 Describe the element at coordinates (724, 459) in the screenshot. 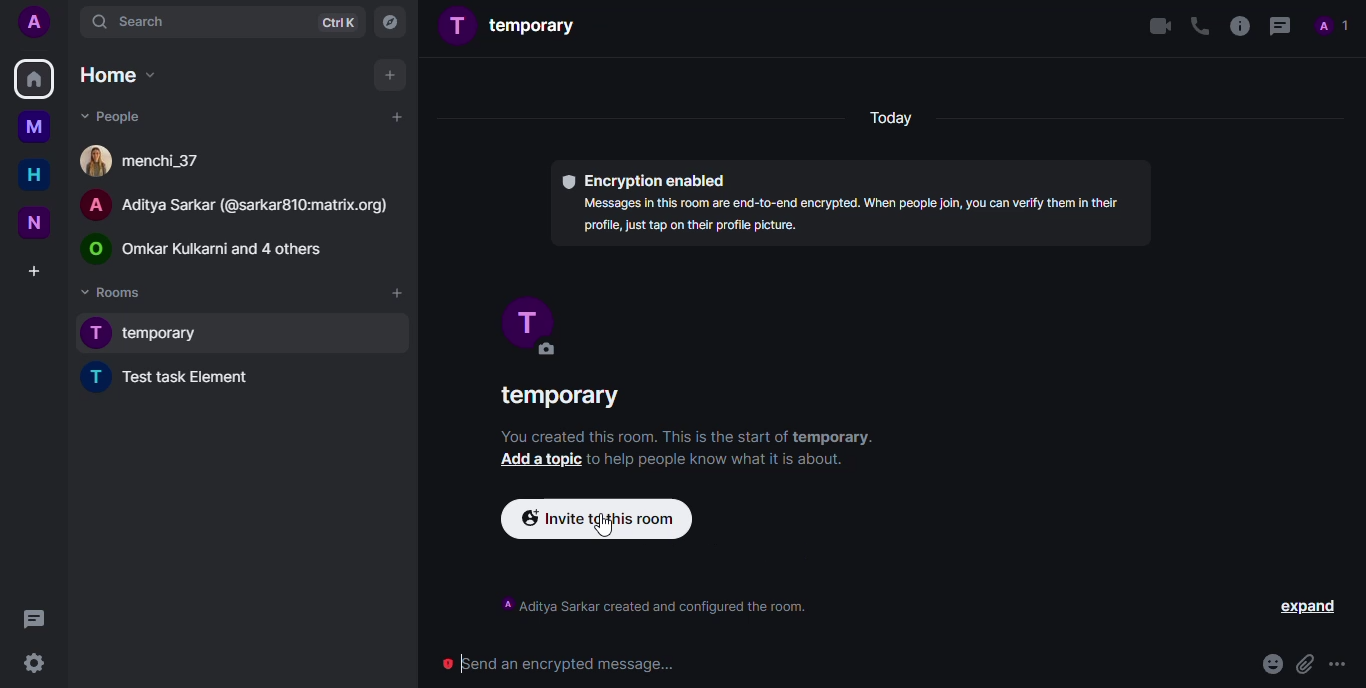

I see `to help people know what it is about.` at that location.